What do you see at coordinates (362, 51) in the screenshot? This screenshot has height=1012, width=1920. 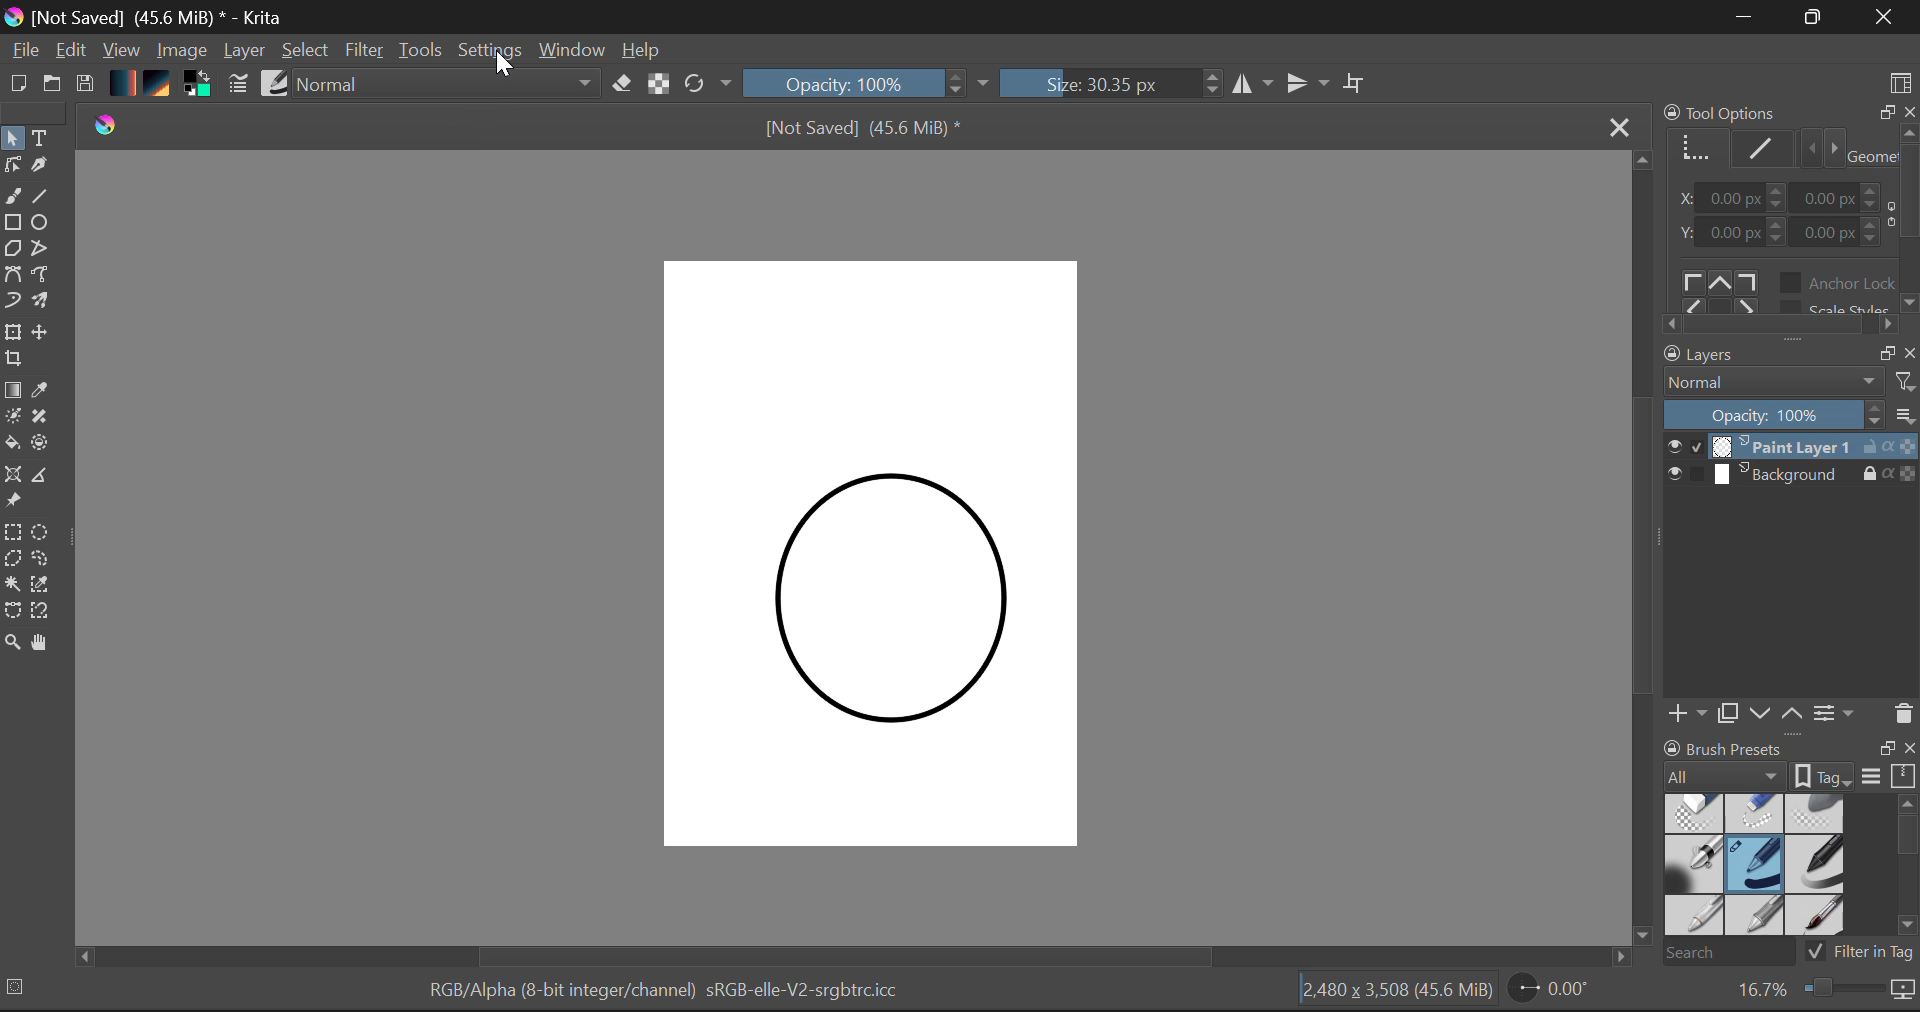 I see `Filter` at bounding box center [362, 51].